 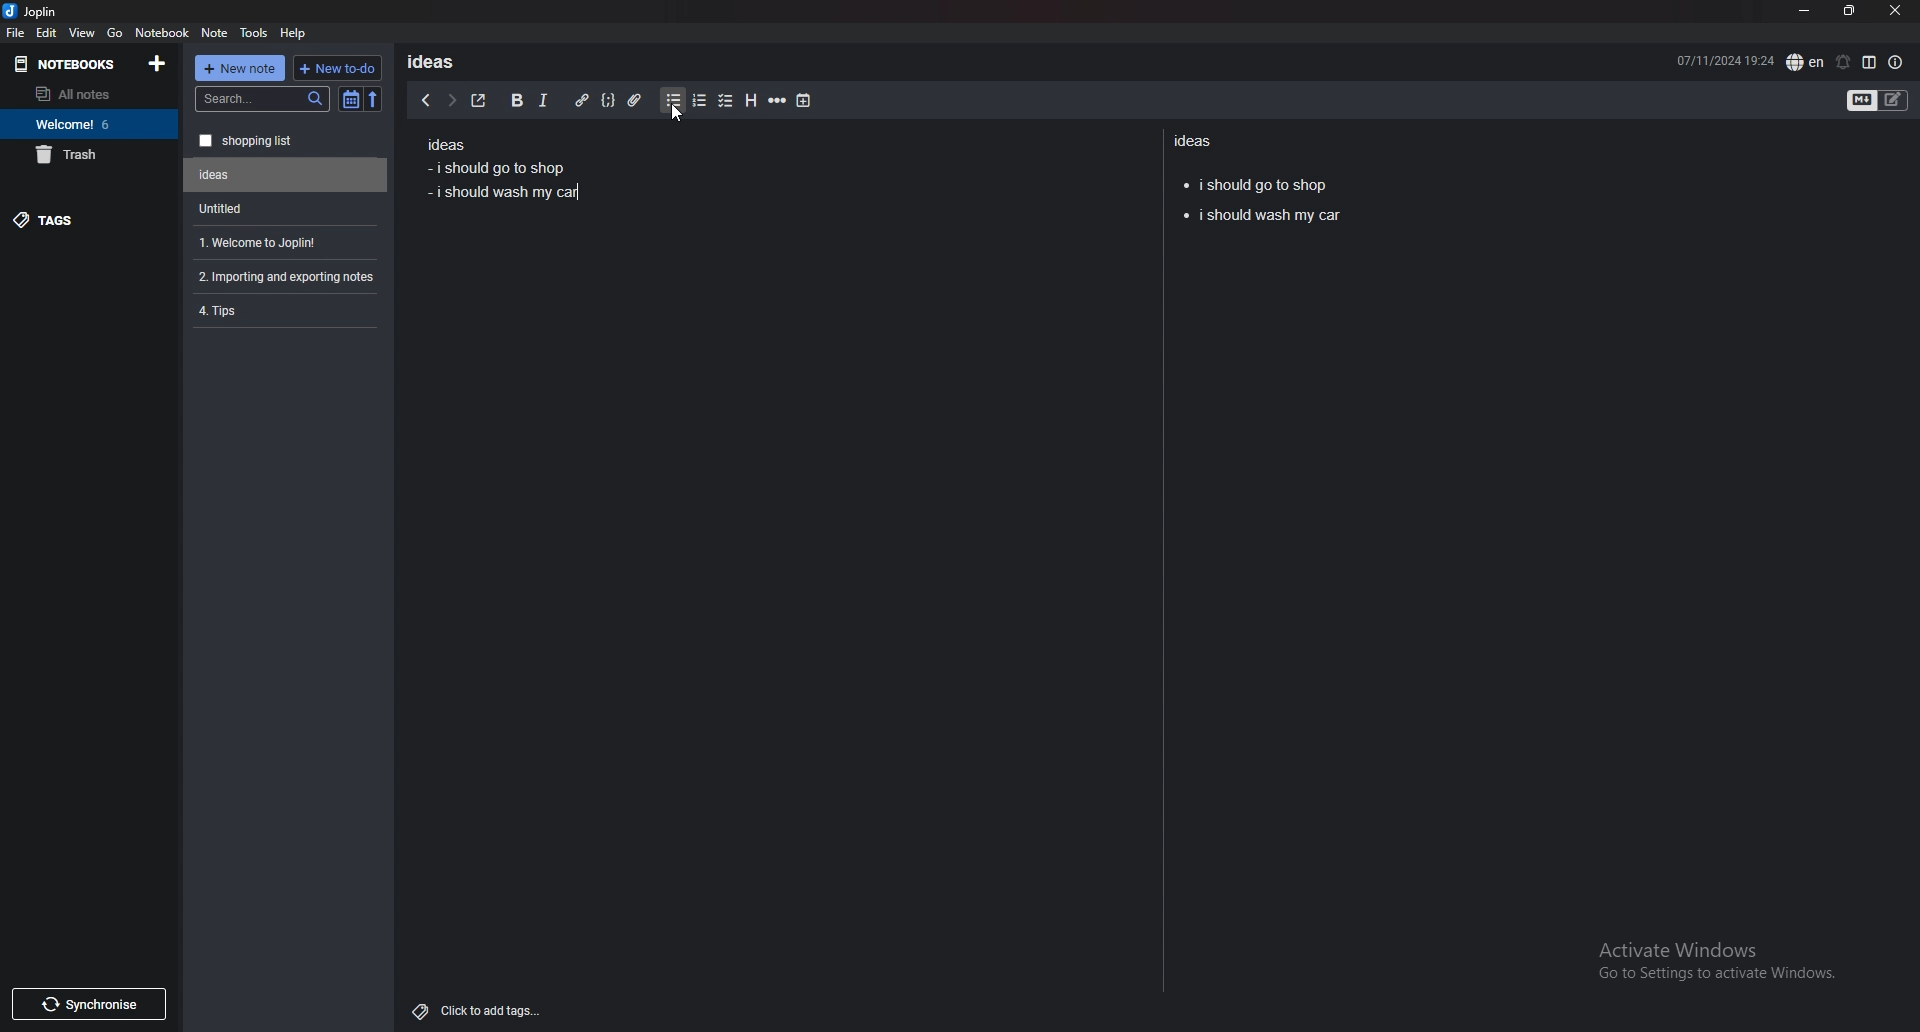 I want to click on Synchronise, so click(x=88, y=1004).